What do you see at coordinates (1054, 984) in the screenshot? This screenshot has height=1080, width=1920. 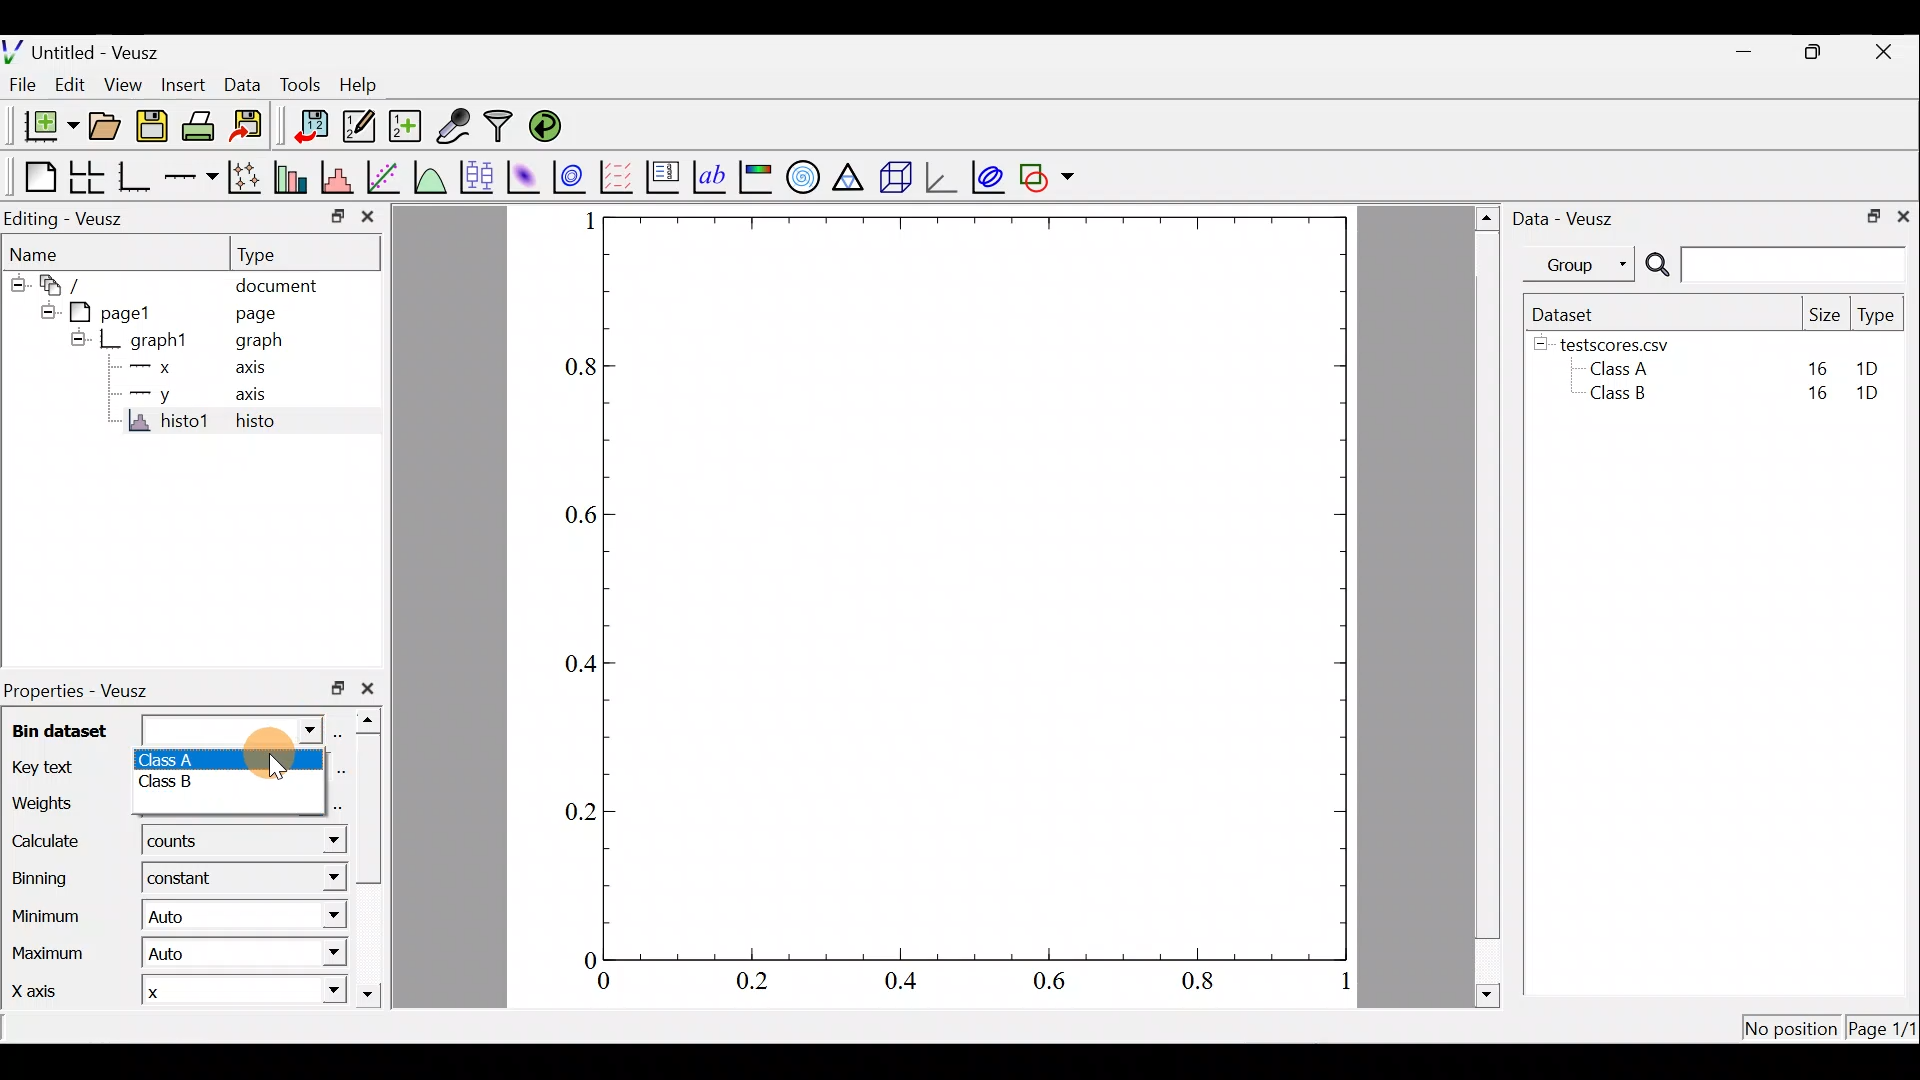 I see `0.6` at bounding box center [1054, 984].